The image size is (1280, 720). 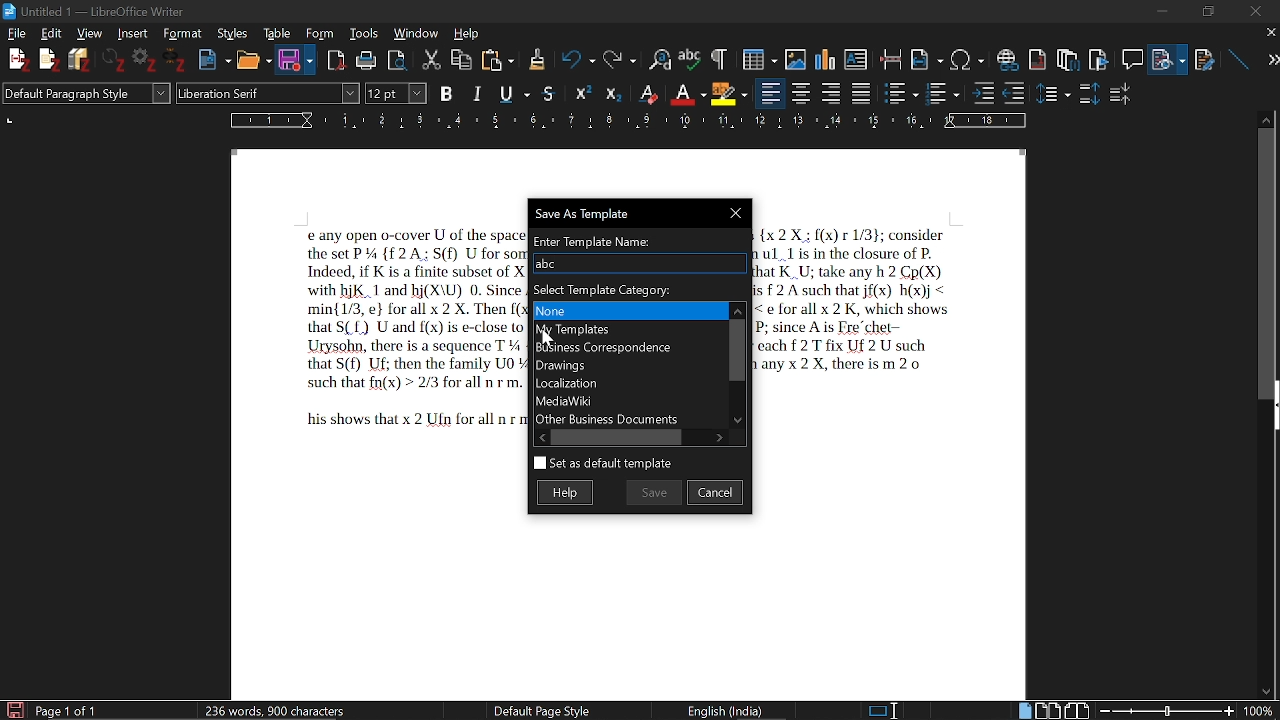 What do you see at coordinates (319, 33) in the screenshot?
I see `Form` at bounding box center [319, 33].